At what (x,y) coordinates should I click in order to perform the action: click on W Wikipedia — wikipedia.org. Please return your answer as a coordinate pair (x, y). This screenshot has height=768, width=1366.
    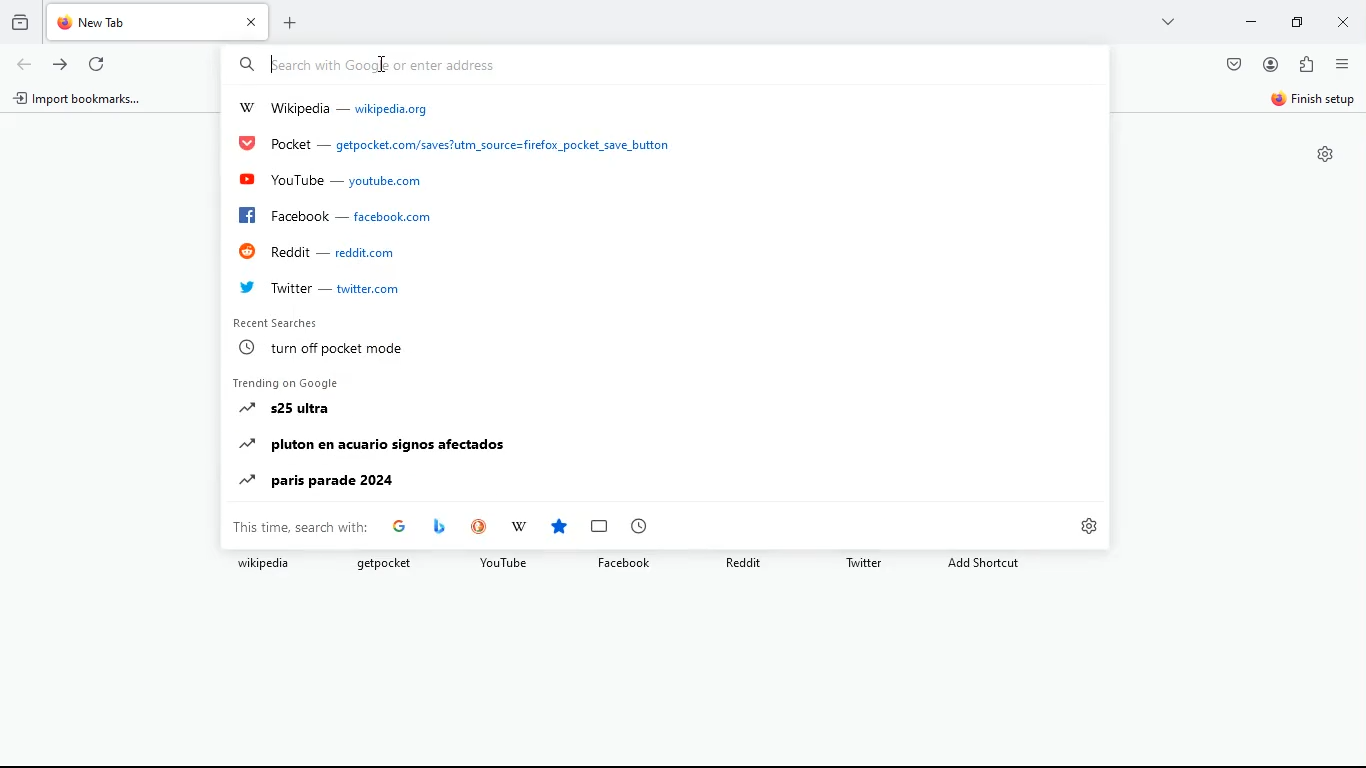
    Looking at the image, I should click on (337, 108).